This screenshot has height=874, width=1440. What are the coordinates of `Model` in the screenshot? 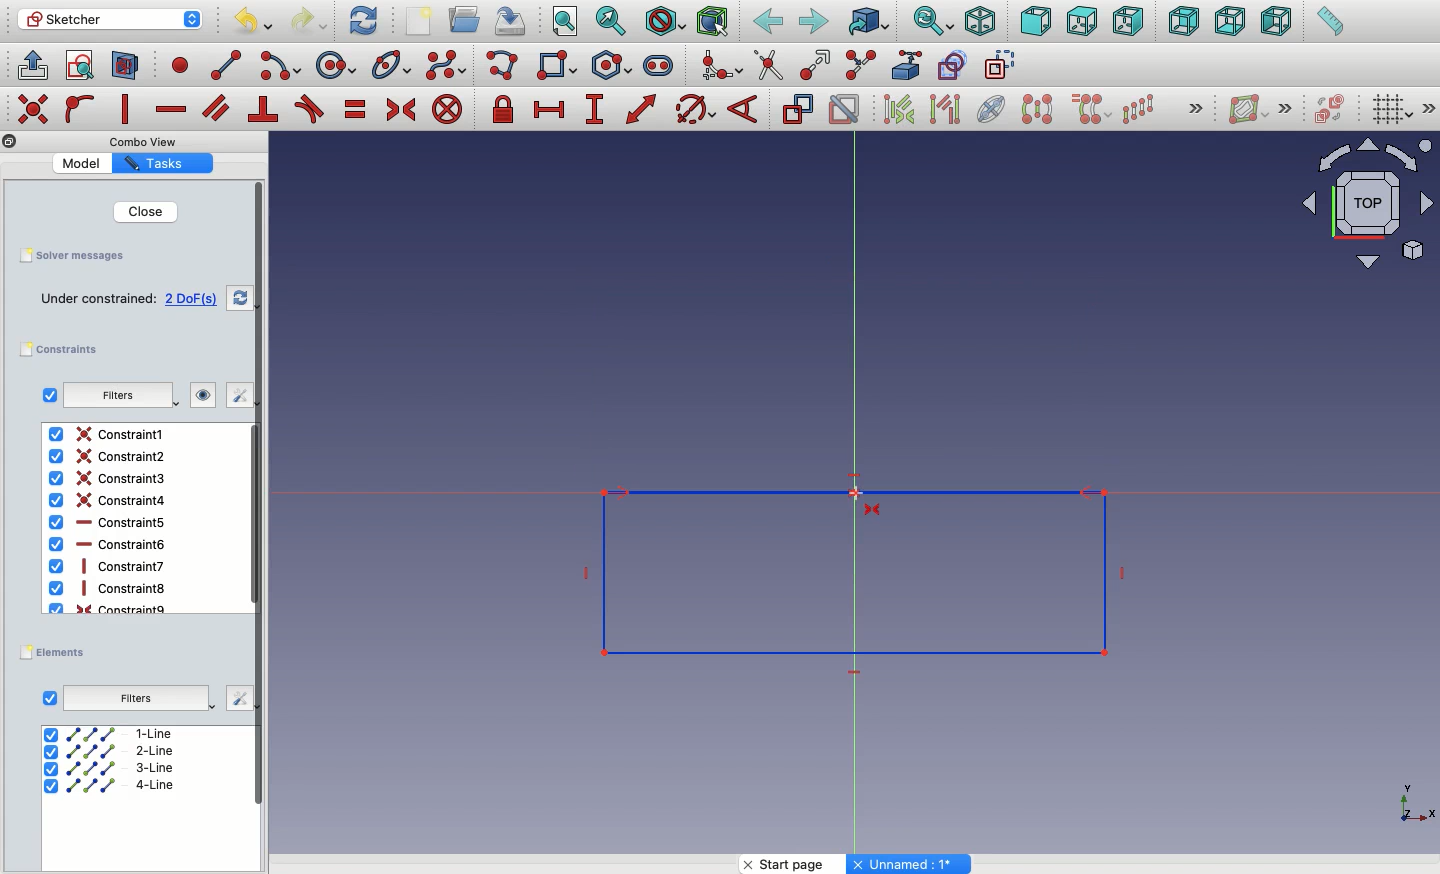 It's located at (85, 163).